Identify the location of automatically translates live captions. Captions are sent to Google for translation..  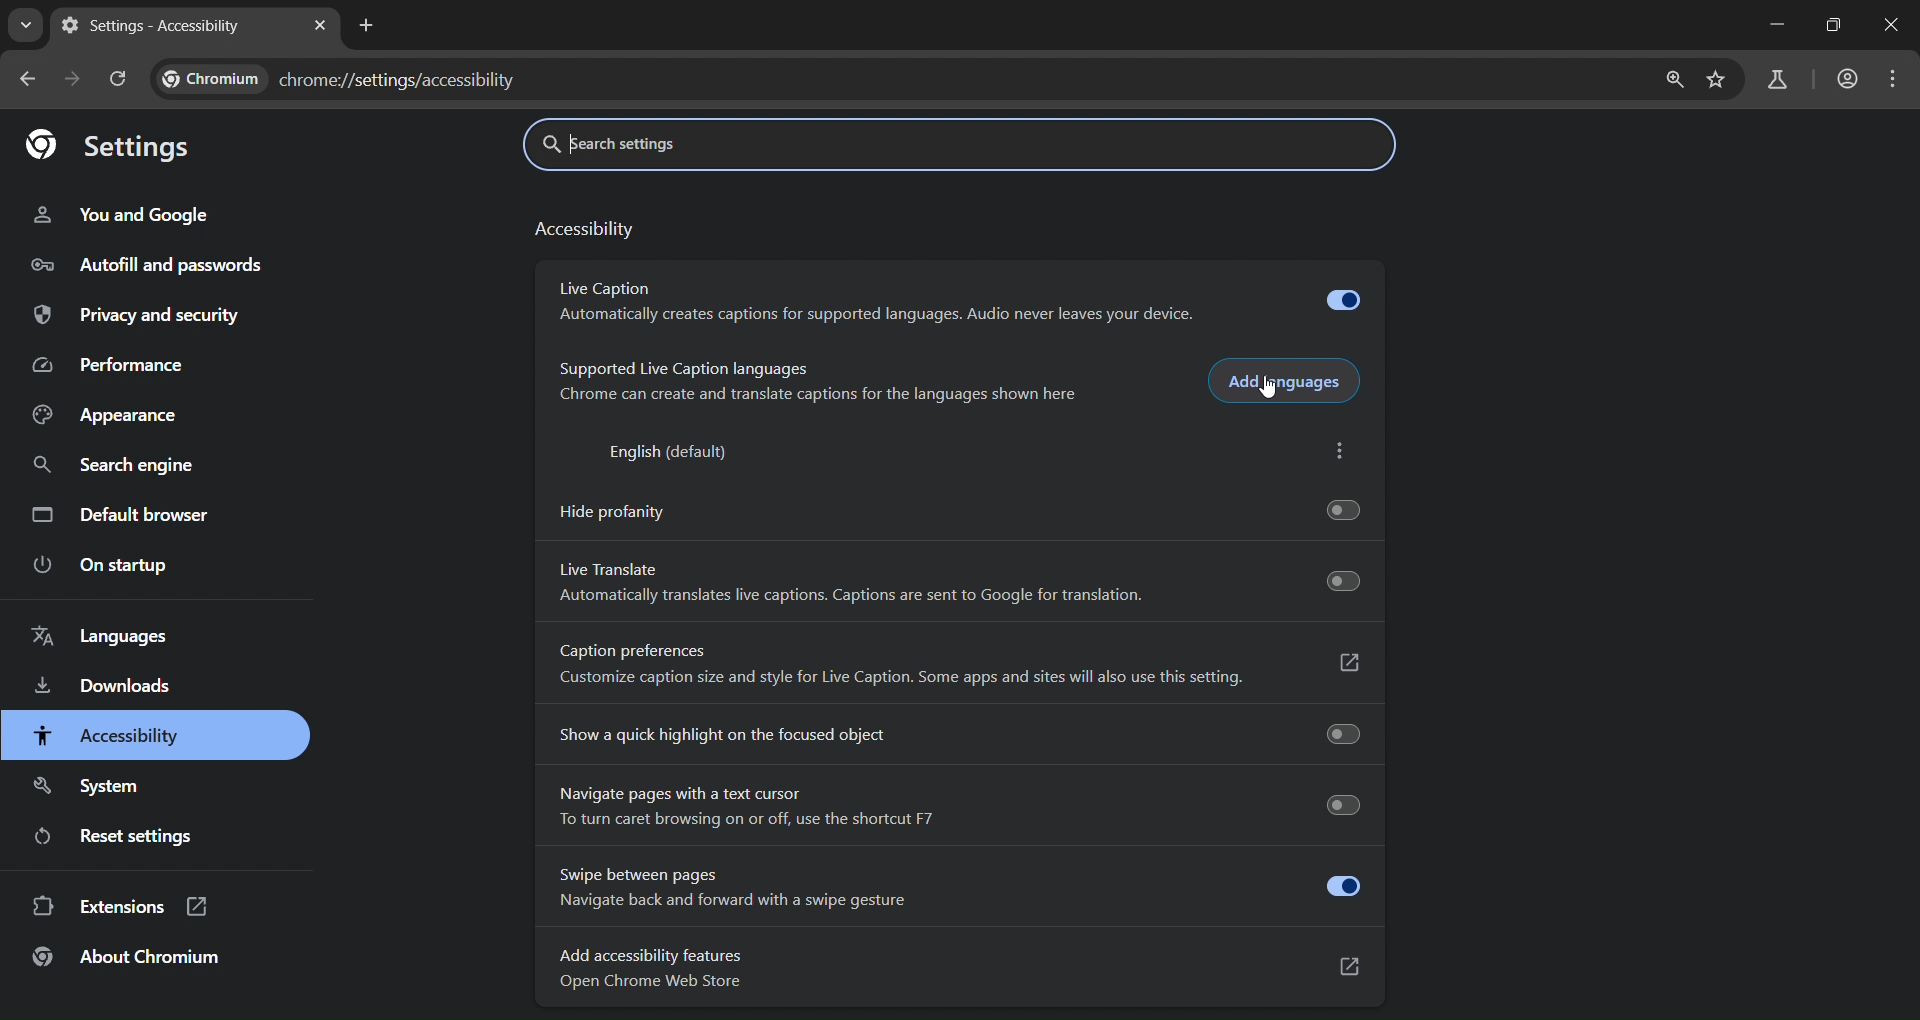
(858, 597).